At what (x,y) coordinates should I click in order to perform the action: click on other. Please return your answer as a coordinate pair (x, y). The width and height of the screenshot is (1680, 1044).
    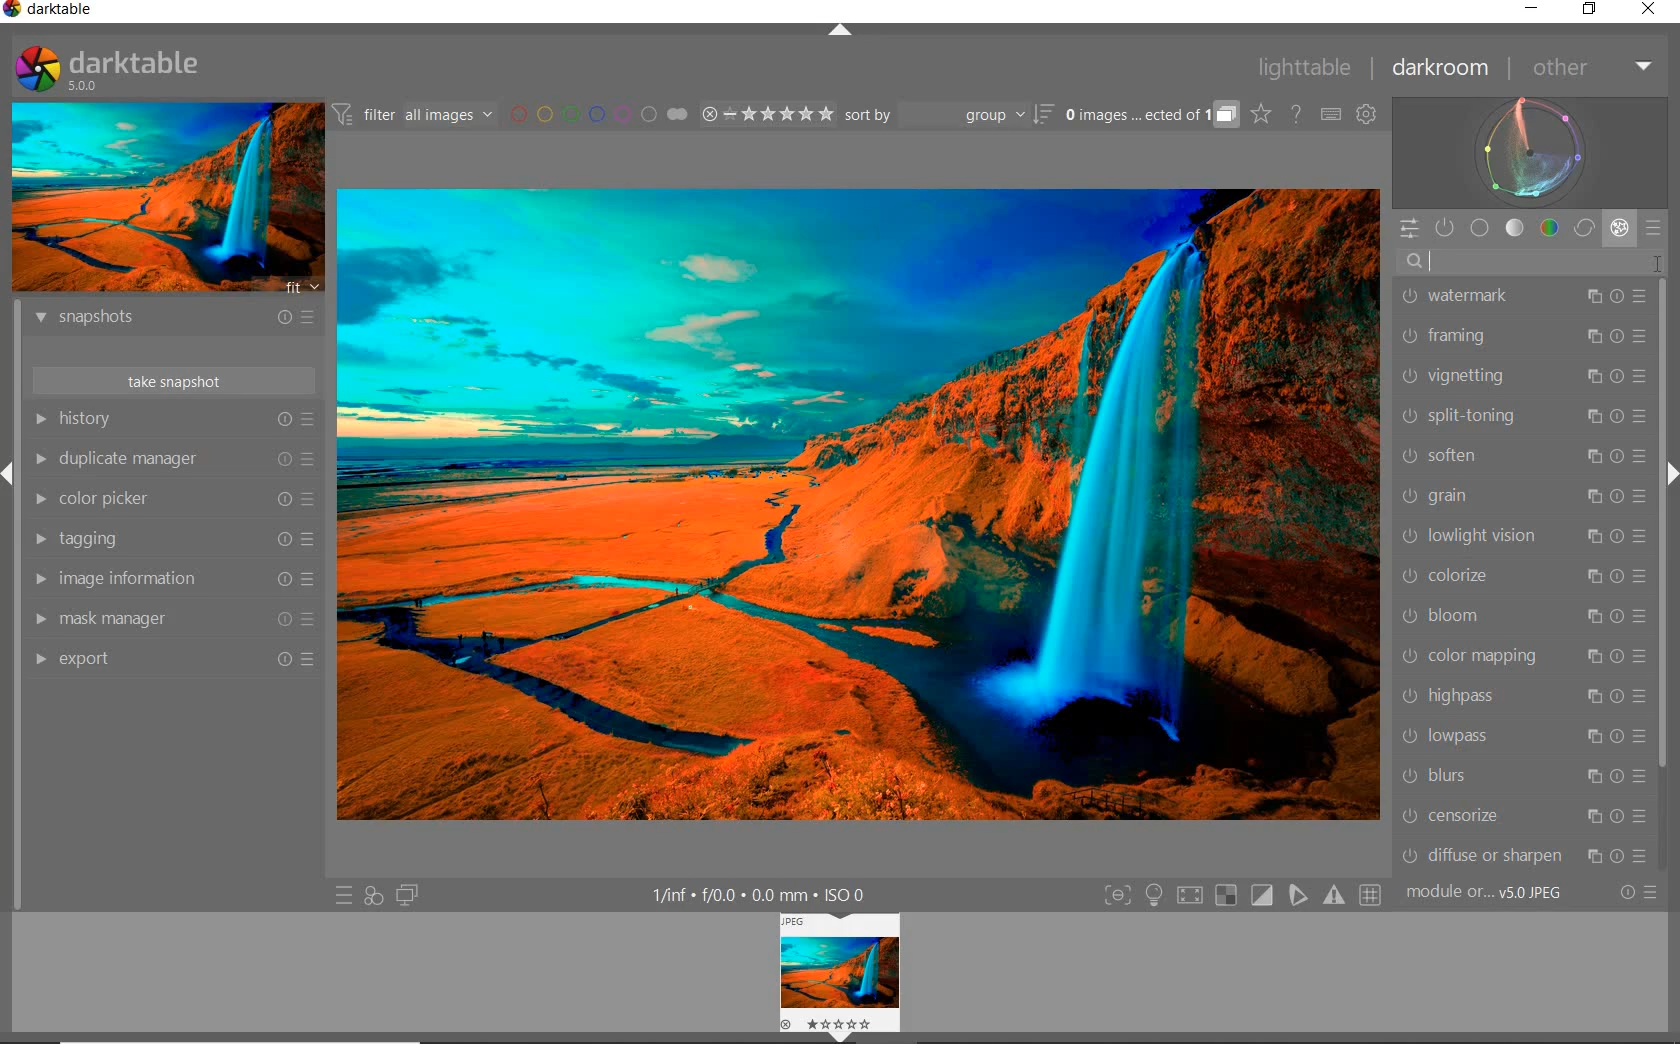
    Looking at the image, I should click on (1588, 67).